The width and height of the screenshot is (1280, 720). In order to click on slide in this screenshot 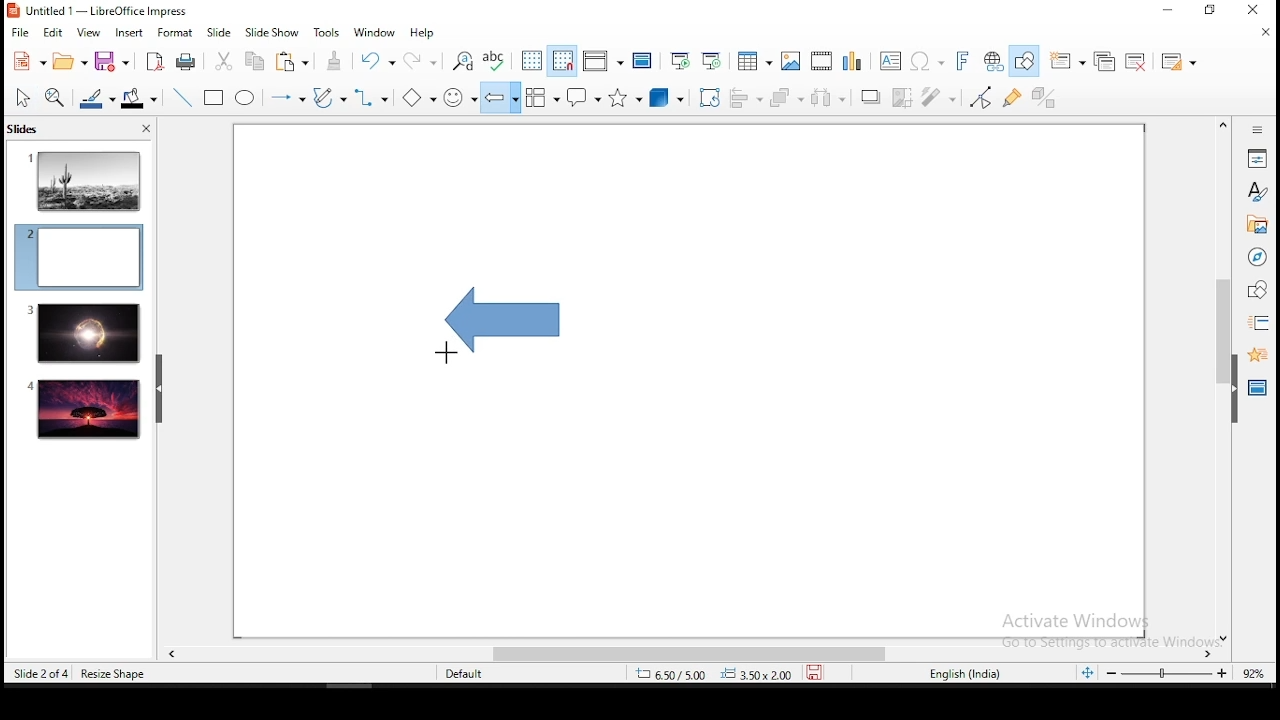, I will do `click(219, 33)`.